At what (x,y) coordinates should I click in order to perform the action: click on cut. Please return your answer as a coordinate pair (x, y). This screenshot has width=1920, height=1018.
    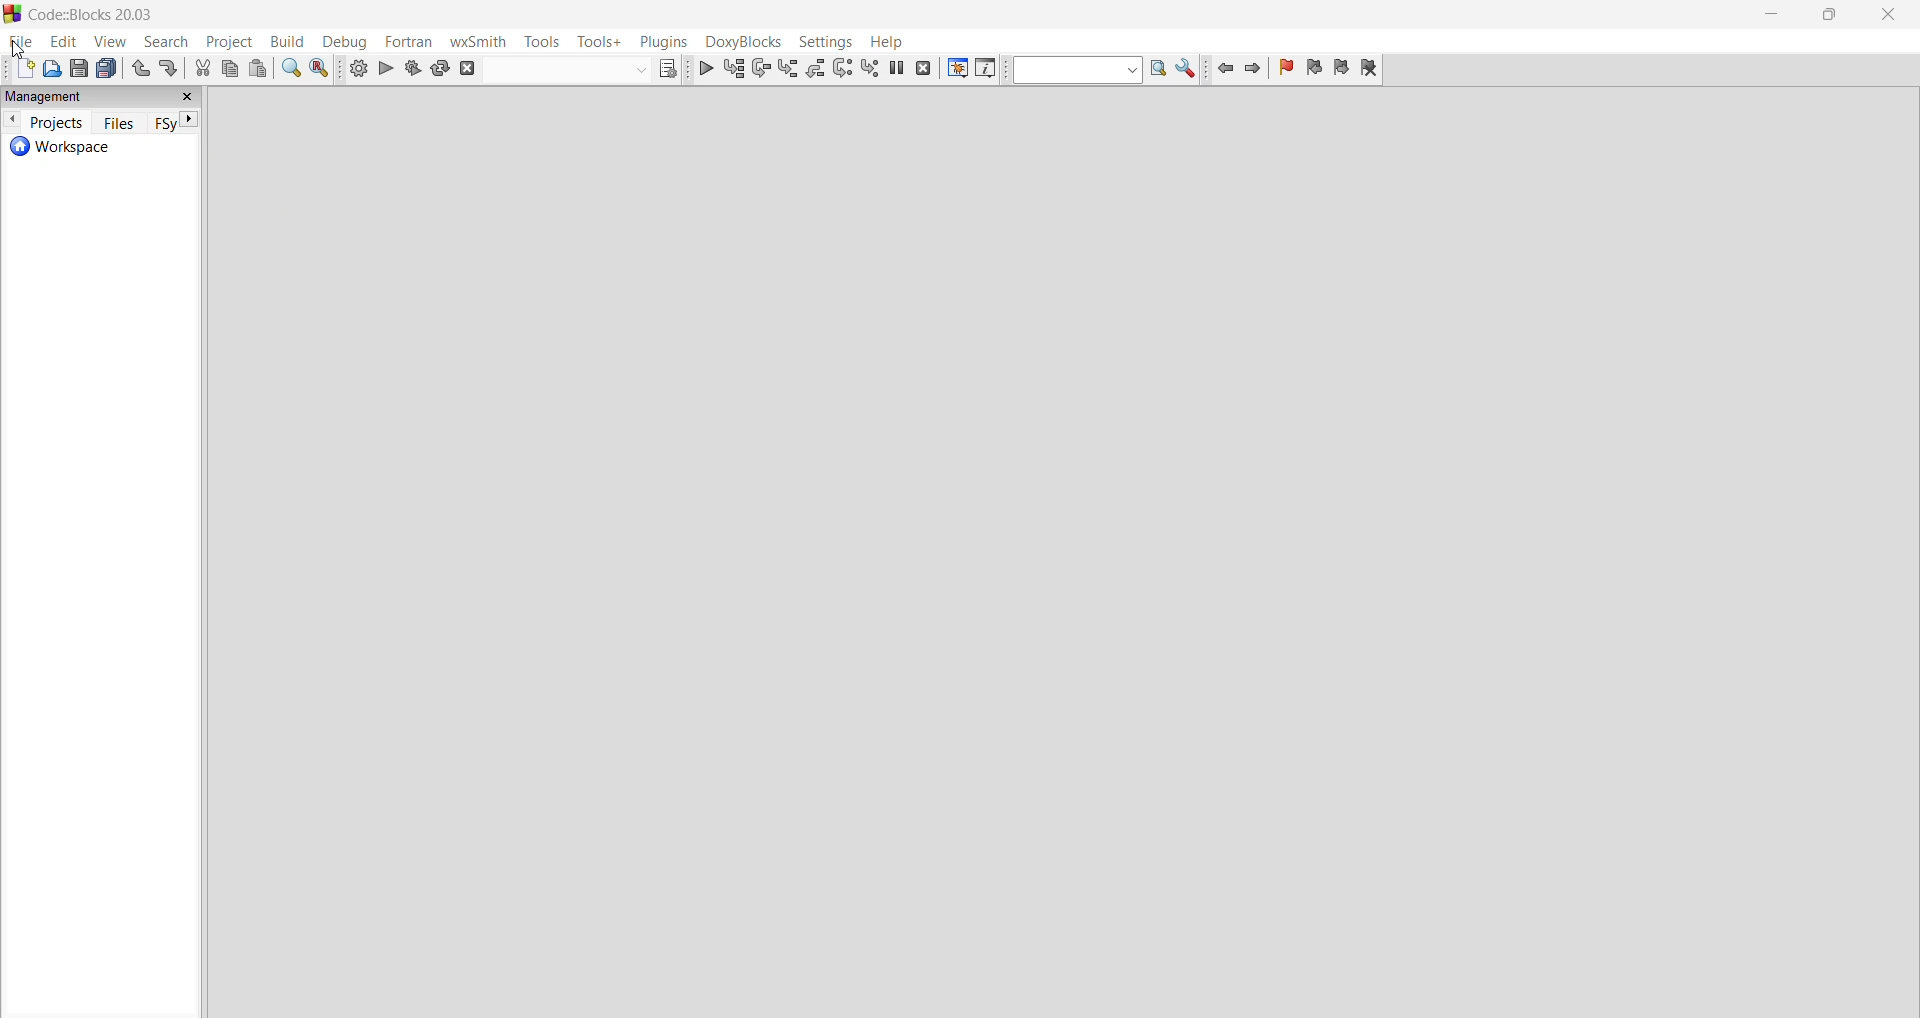
    Looking at the image, I should click on (202, 69).